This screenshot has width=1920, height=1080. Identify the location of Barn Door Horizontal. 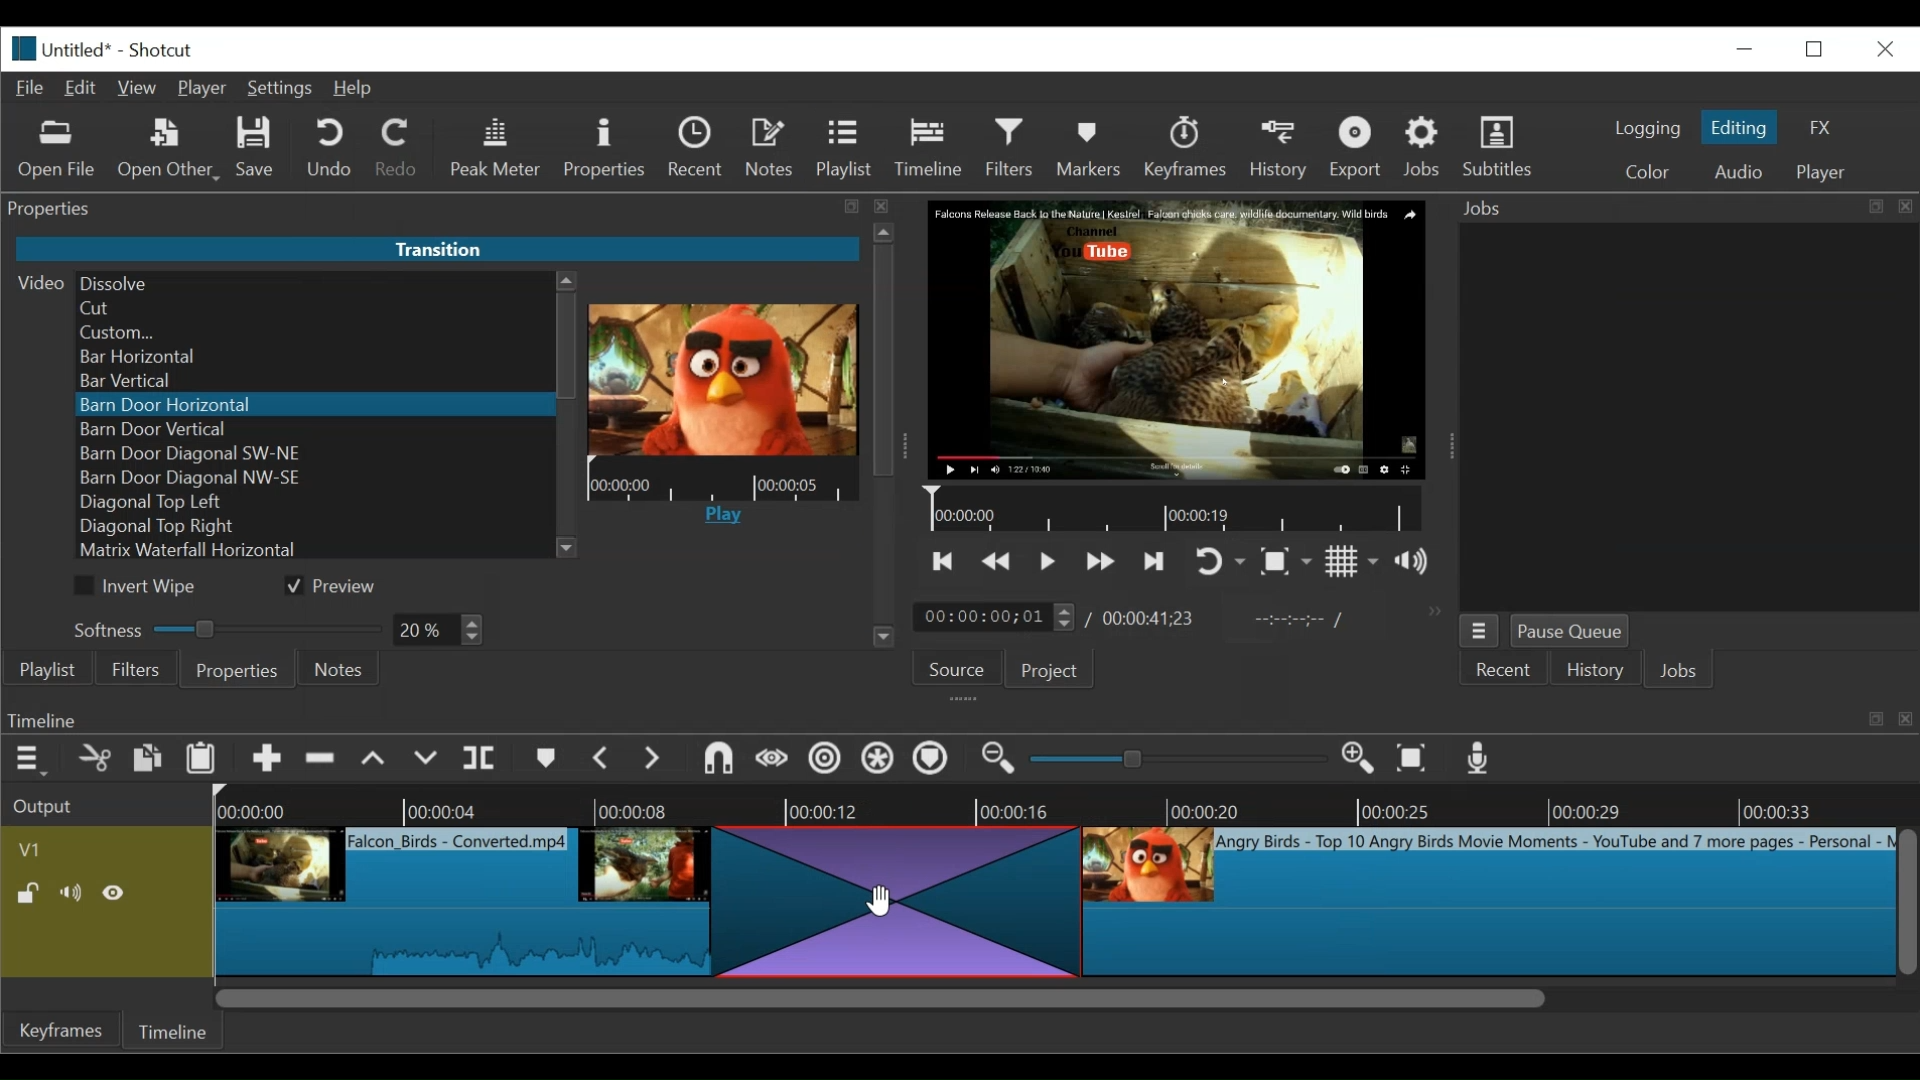
(311, 405).